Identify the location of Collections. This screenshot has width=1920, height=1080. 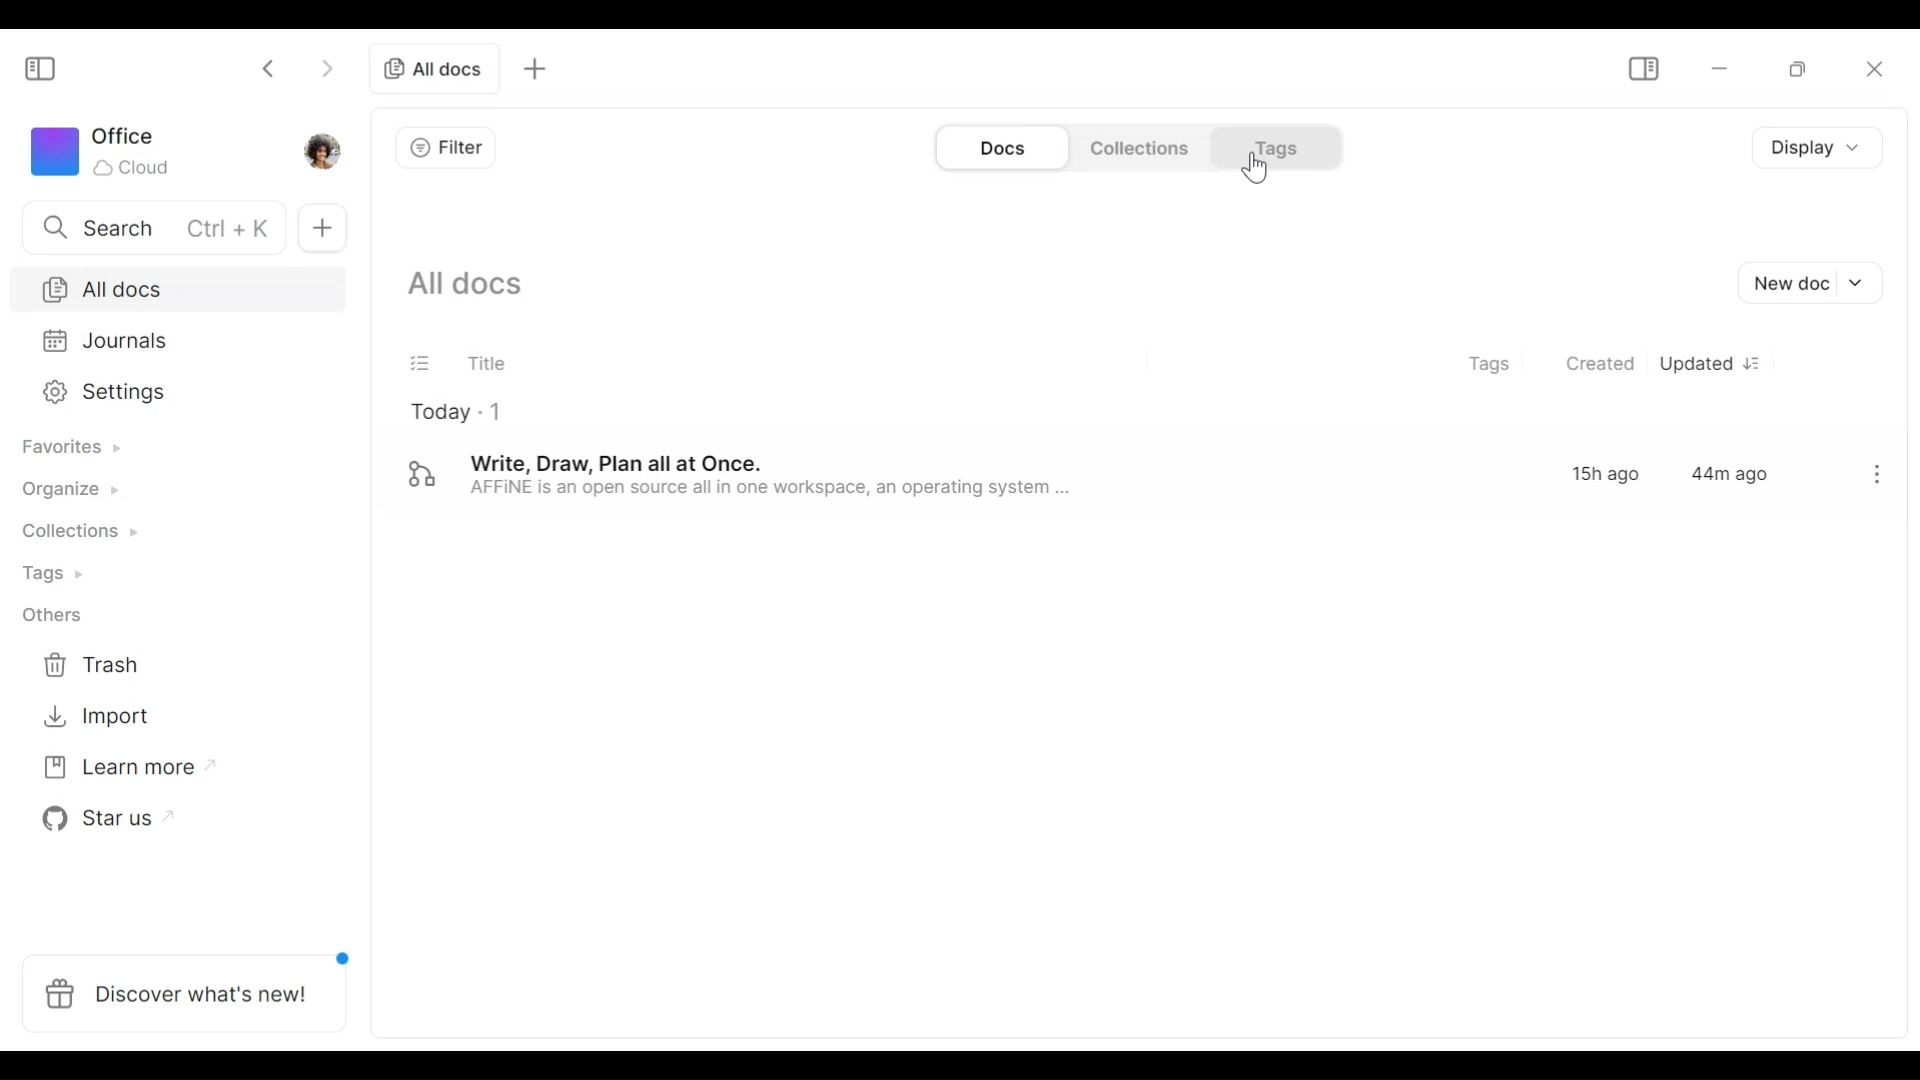
(1135, 148).